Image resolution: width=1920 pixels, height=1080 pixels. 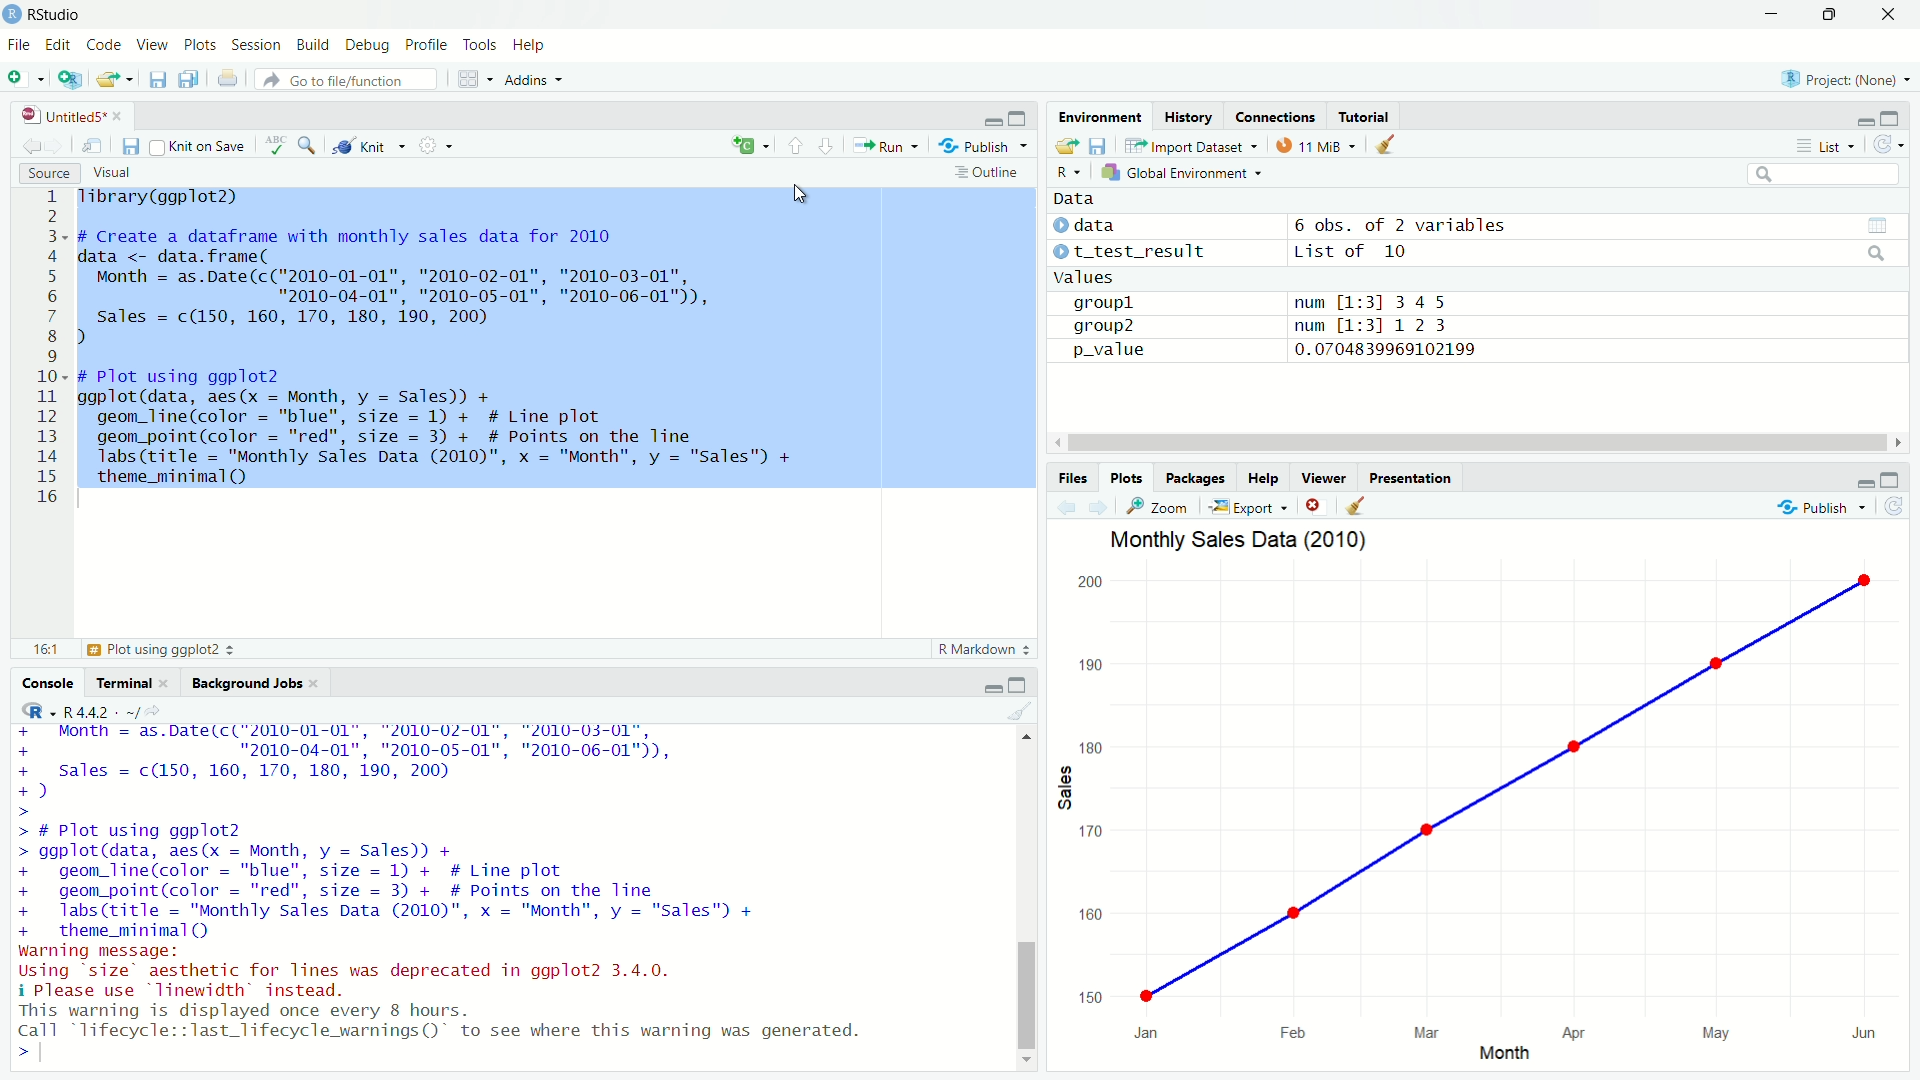 What do you see at coordinates (1182, 170) in the screenshot?
I see `Global Environment ` at bounding box center [1182, 170].